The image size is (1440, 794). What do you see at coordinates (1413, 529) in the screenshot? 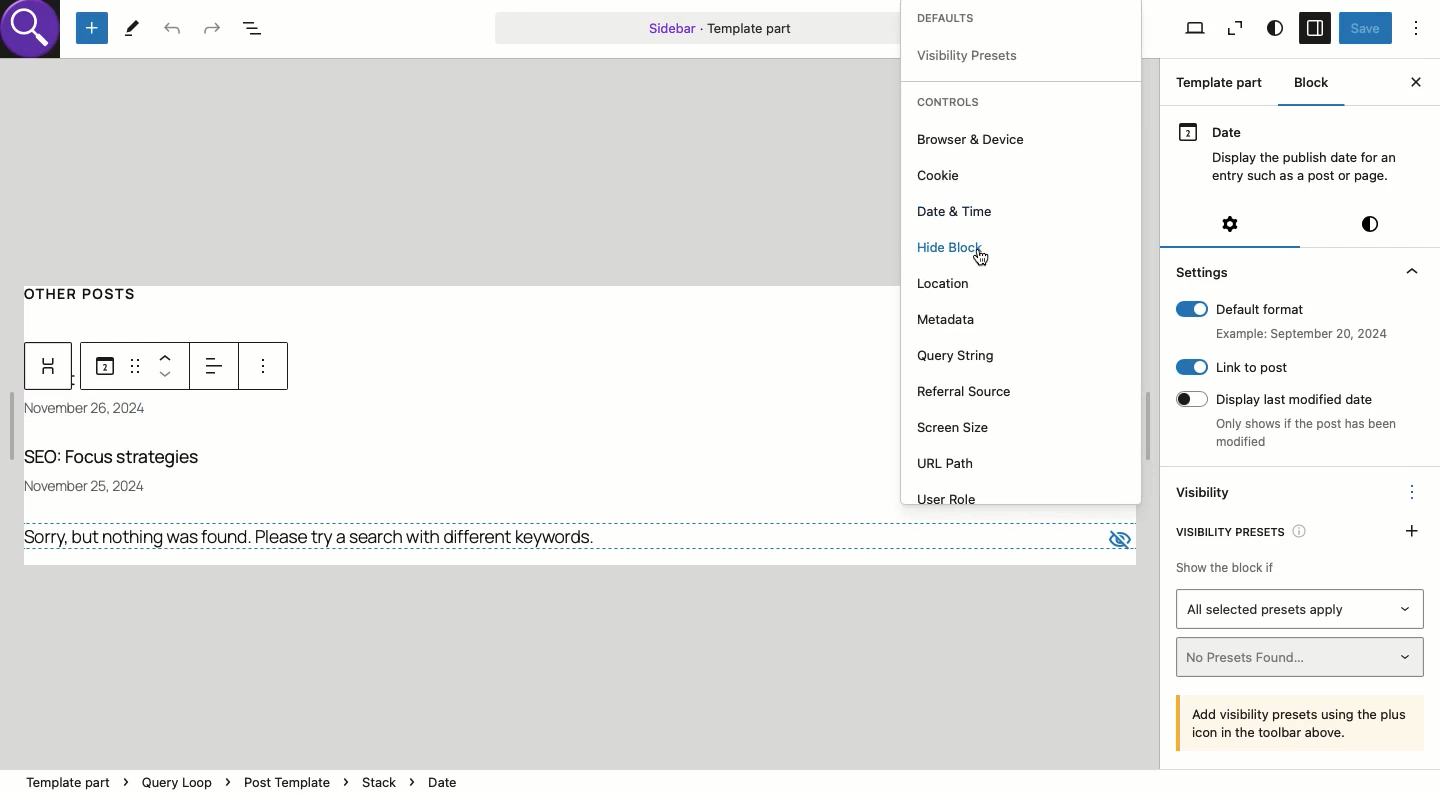
I see `Add` at bounding box center [1413, 529].